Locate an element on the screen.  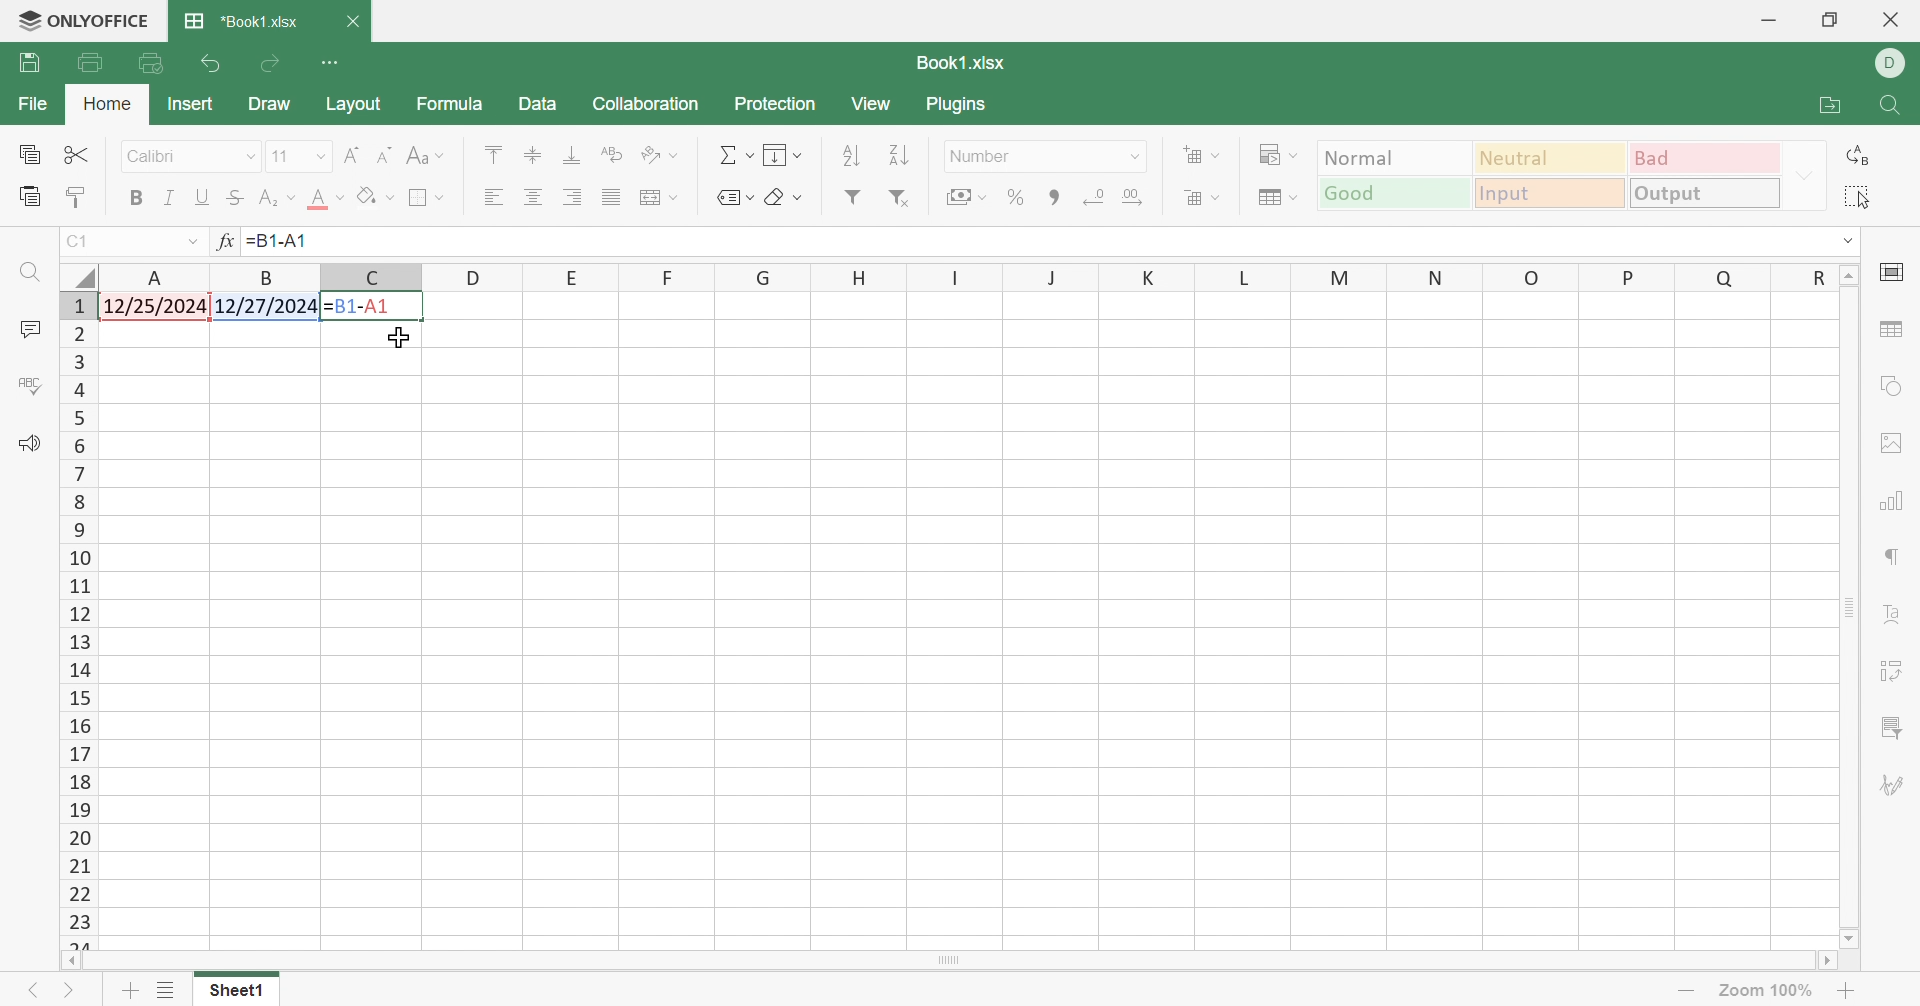
Scroll Down is located at coordinates (1846, 941).